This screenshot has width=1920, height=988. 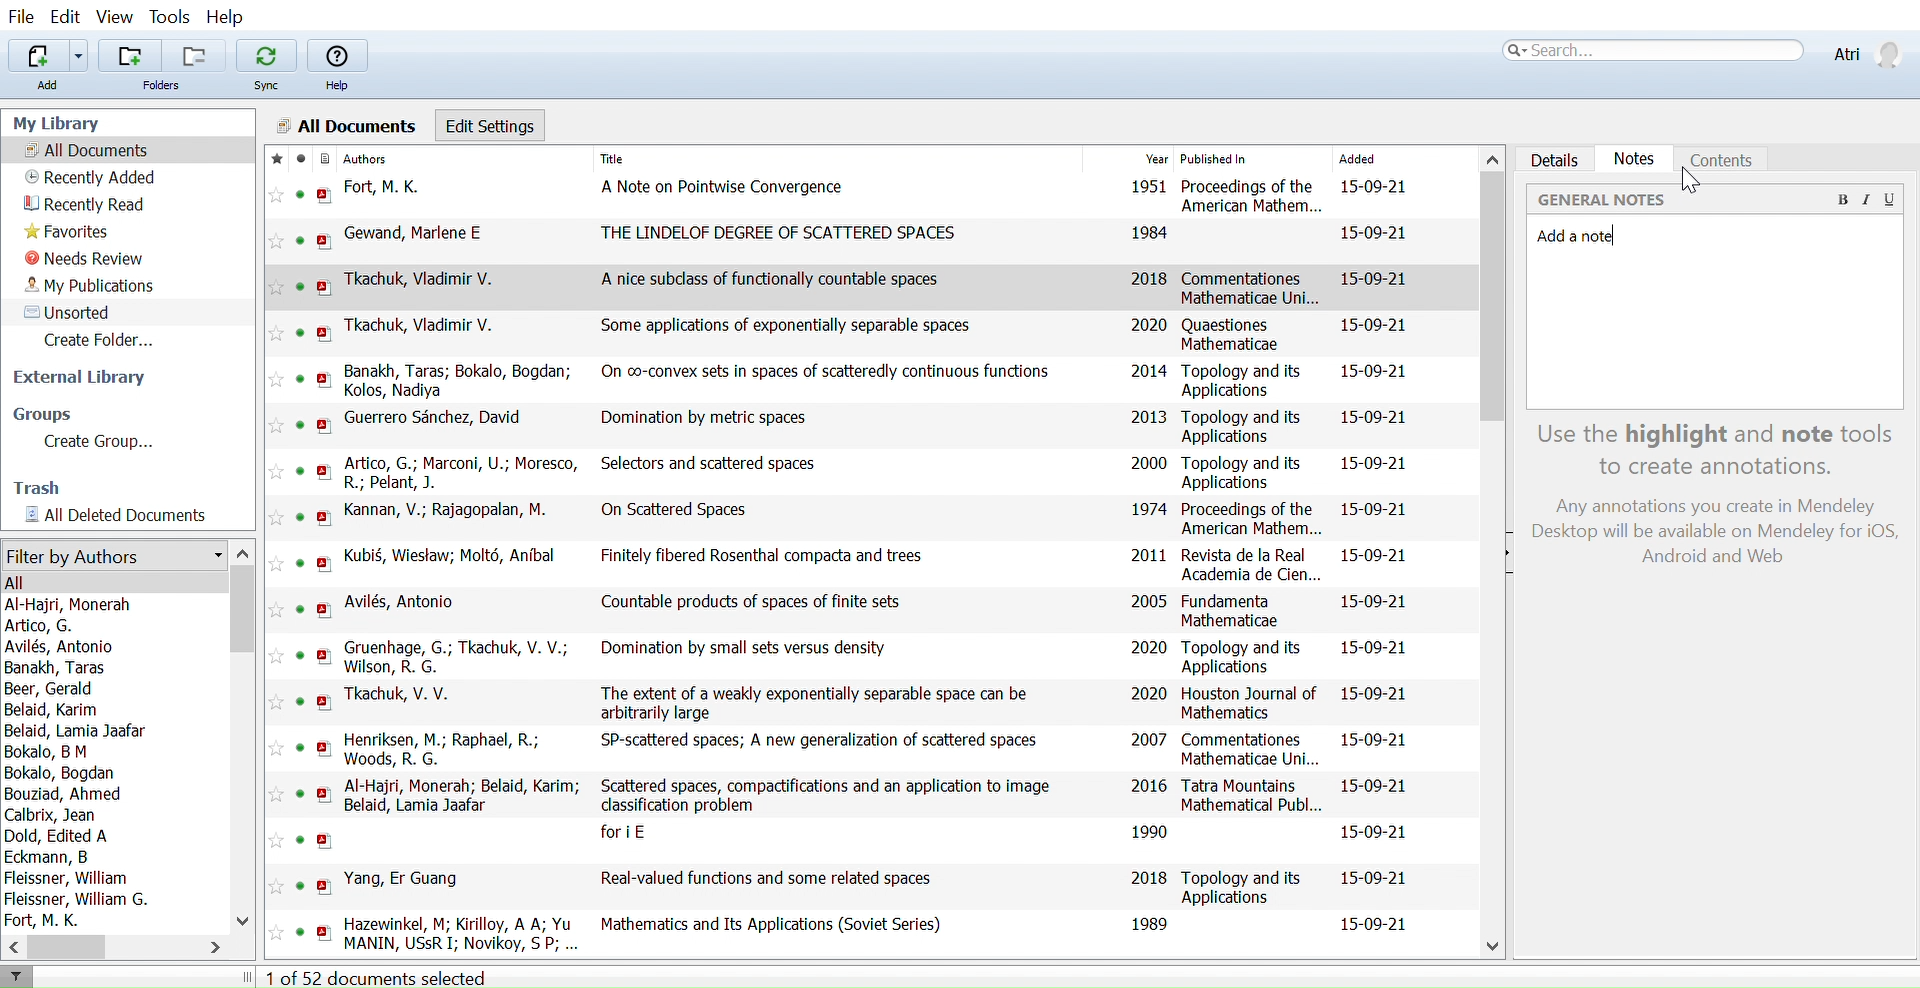 I want to click on 15-09-21, so click(x=1376, y=187).